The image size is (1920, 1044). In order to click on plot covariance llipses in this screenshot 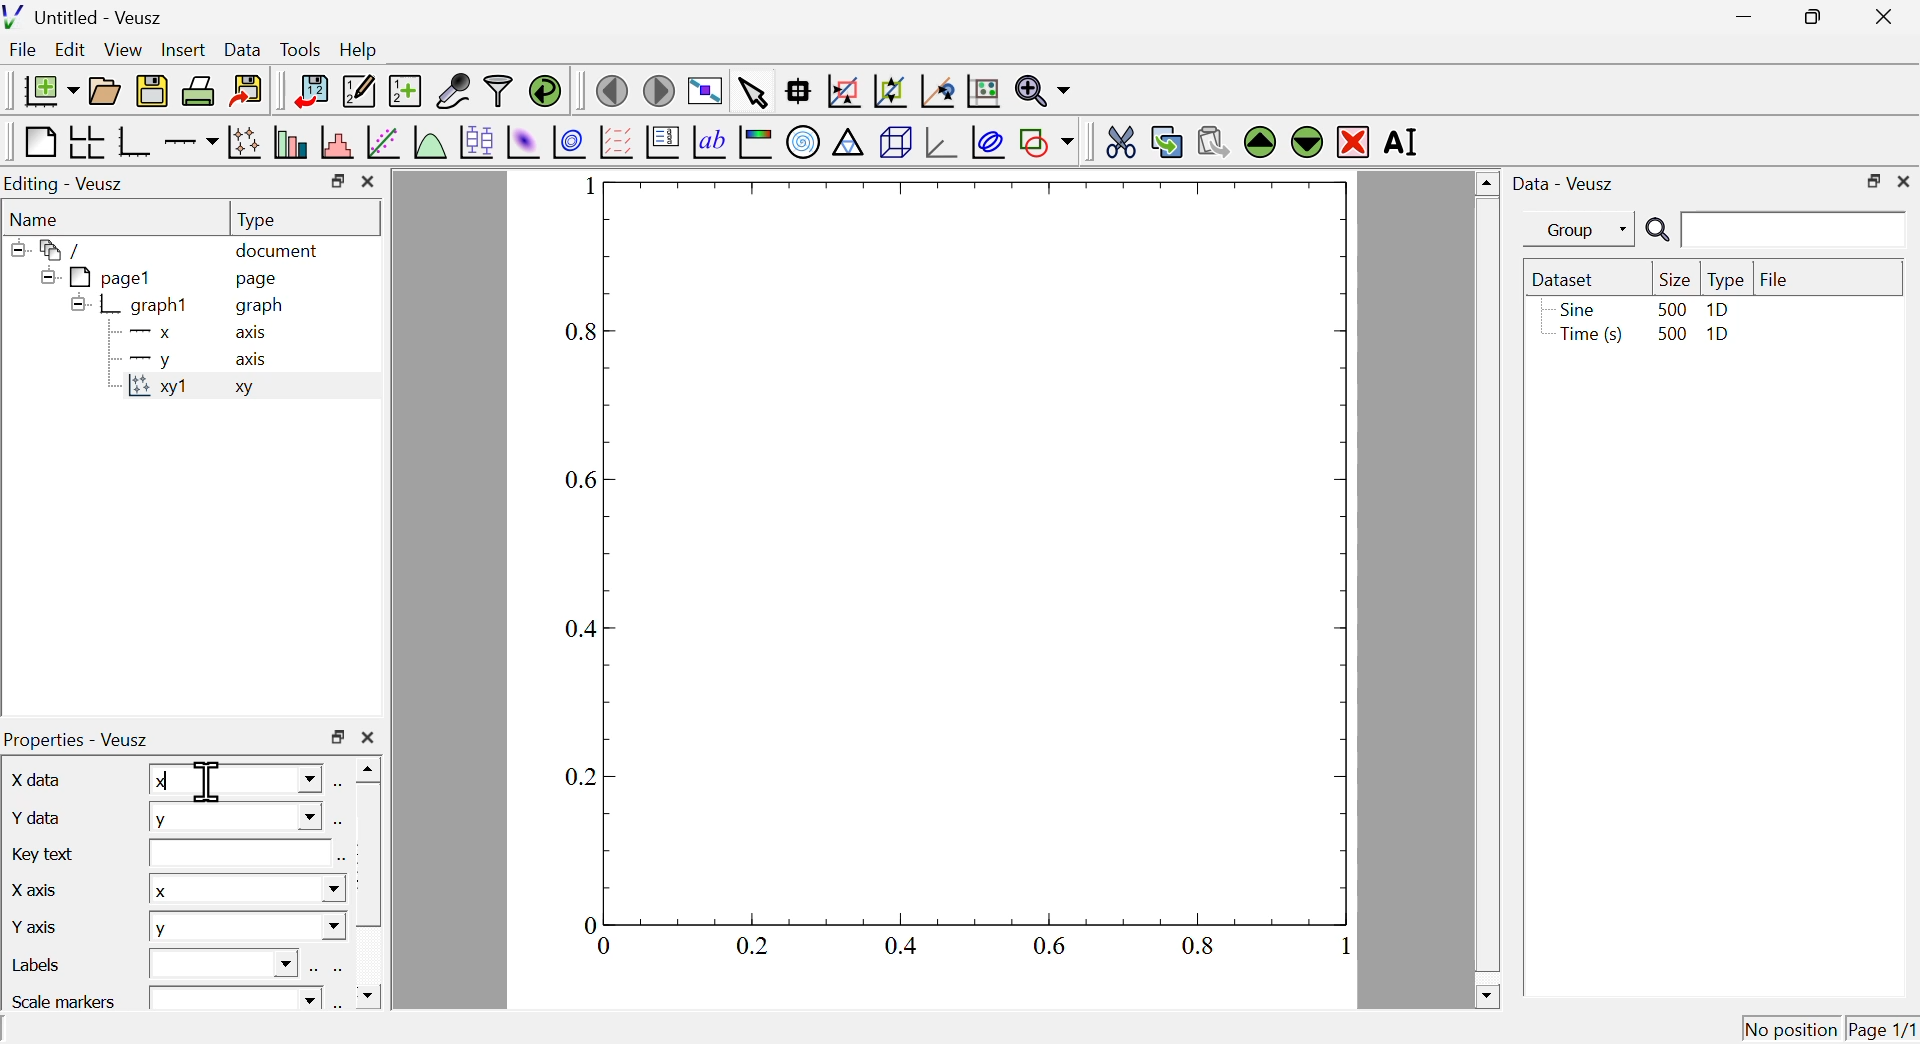, I will do `click(991, 142)`.